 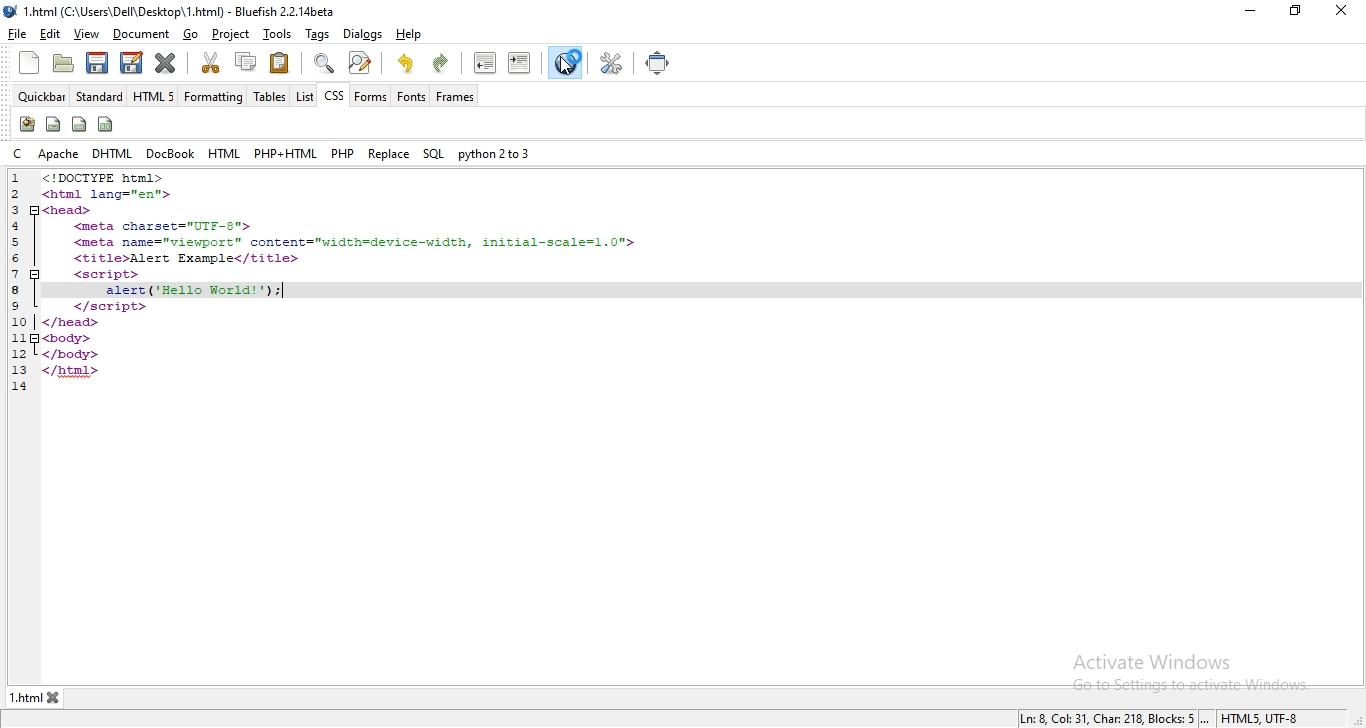 What do you see at coordinates (19, 225) in the screenshot?
I see `4` at bounding box center [19, 225].